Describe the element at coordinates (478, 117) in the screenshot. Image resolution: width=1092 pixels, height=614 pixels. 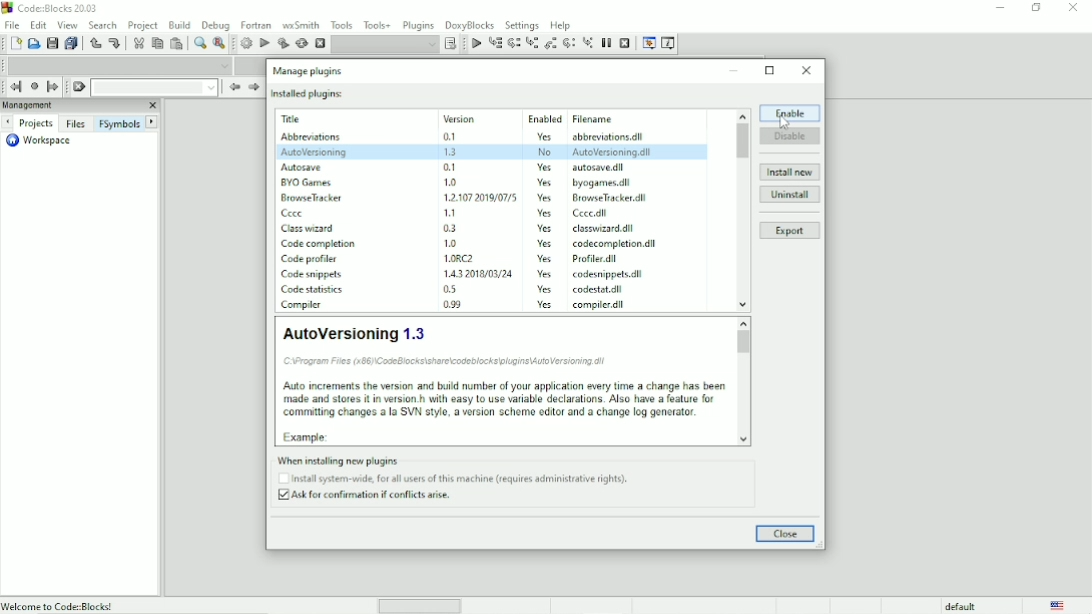
I see `Version` at that location.